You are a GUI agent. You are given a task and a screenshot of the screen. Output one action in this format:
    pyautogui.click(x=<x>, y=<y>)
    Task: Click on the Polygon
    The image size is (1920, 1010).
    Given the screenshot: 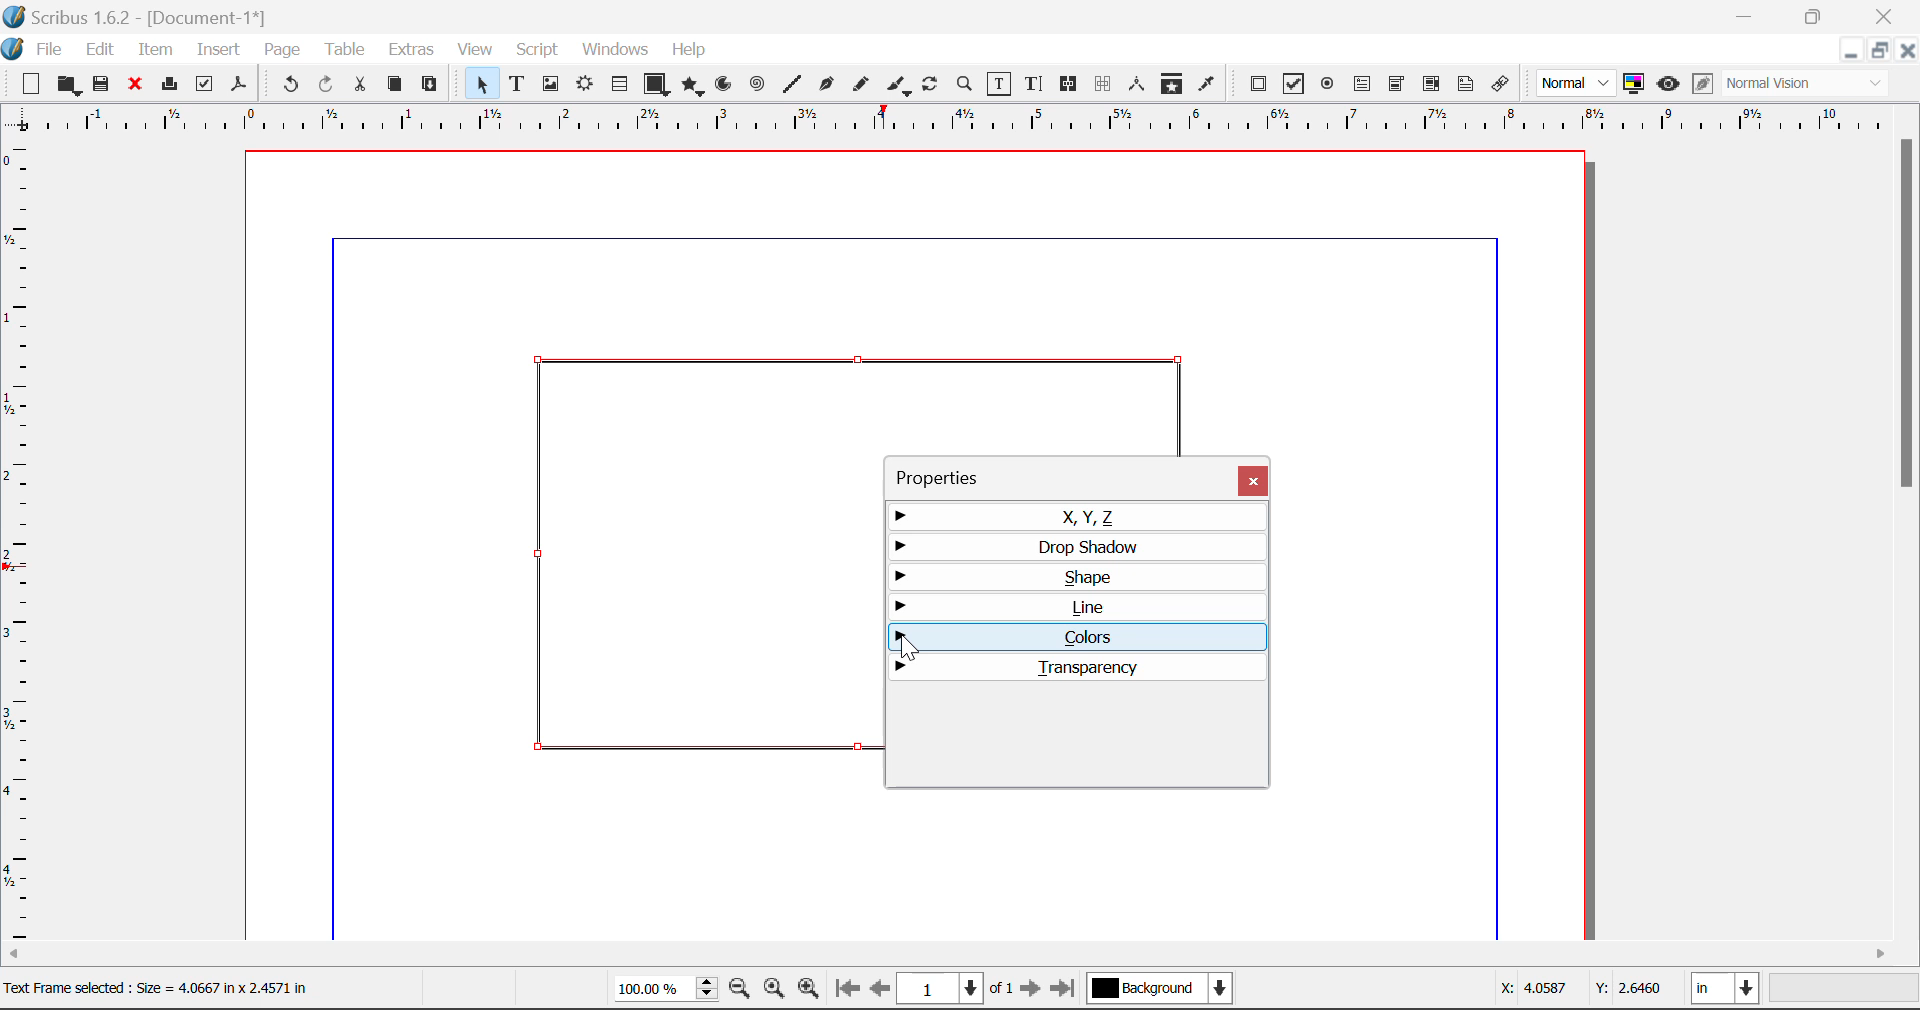 What is the action you would take?
    pyautogui.click(x=694, y=86)
    